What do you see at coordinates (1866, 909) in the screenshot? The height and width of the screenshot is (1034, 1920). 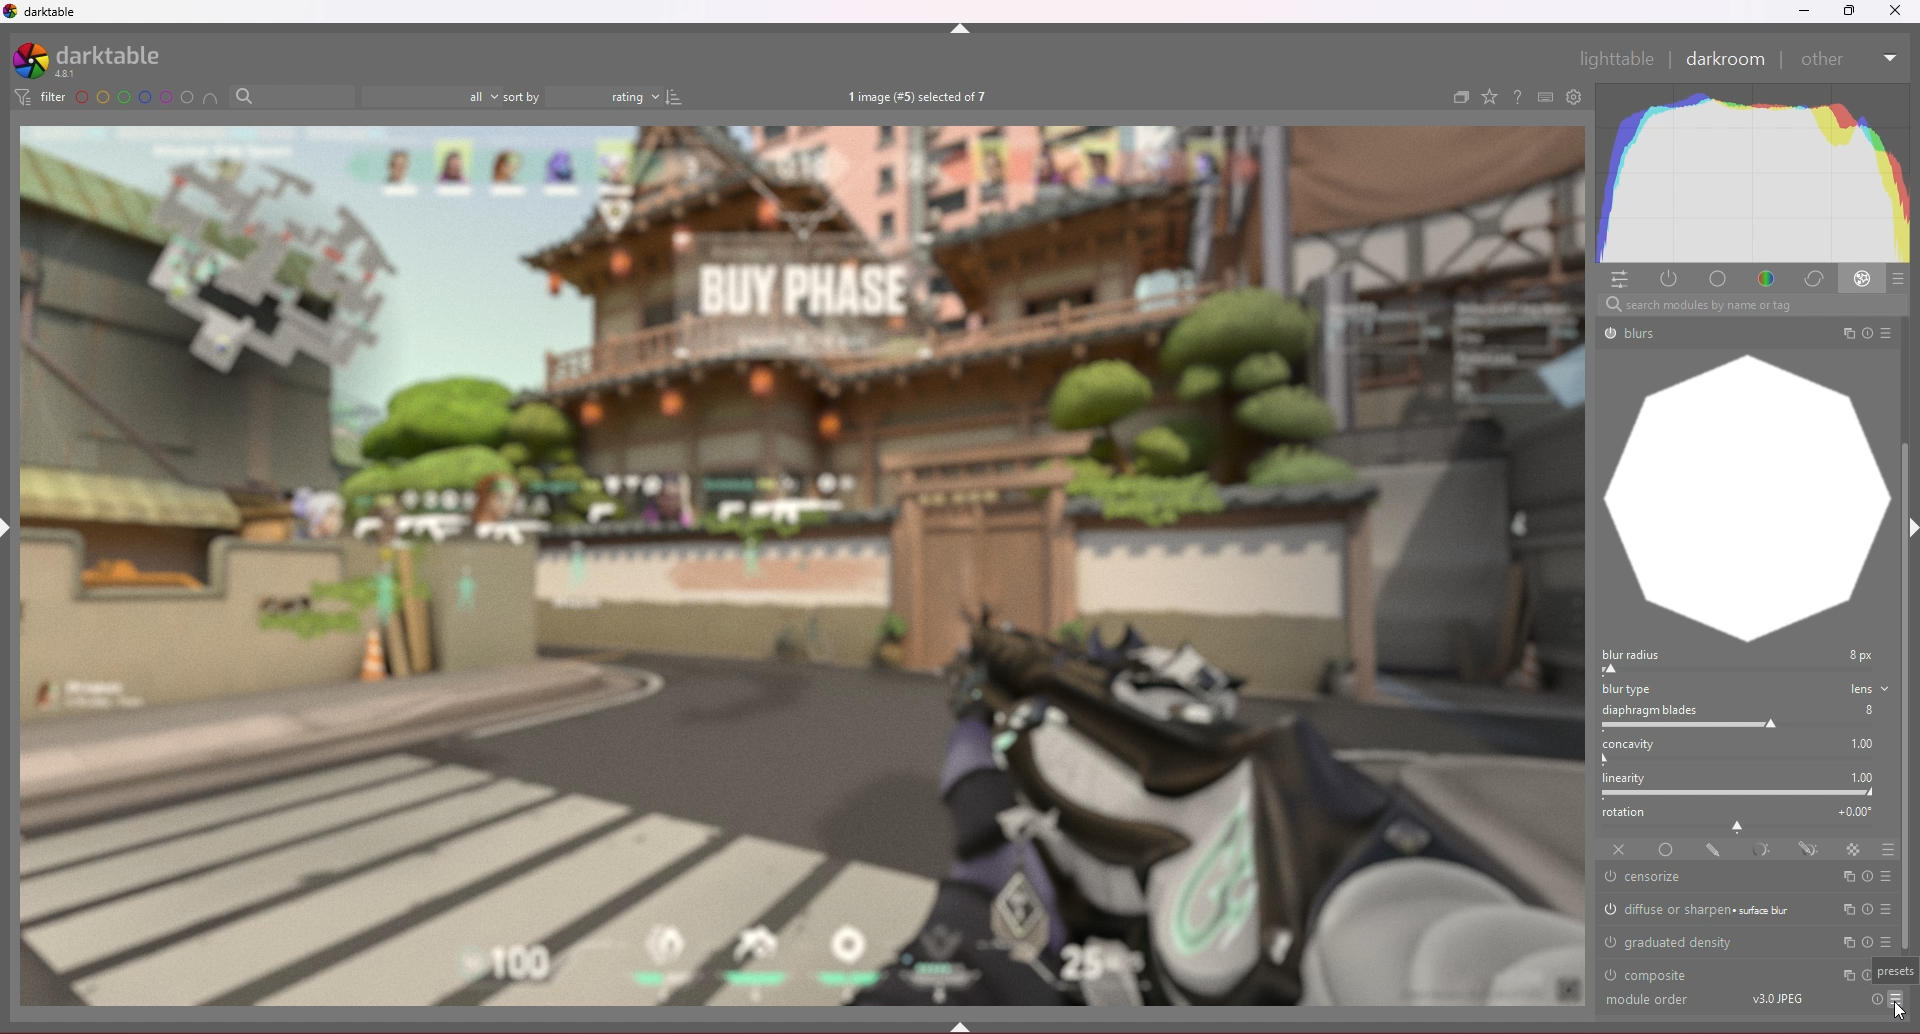 I see `reset` at bounding box center [1866, 909].